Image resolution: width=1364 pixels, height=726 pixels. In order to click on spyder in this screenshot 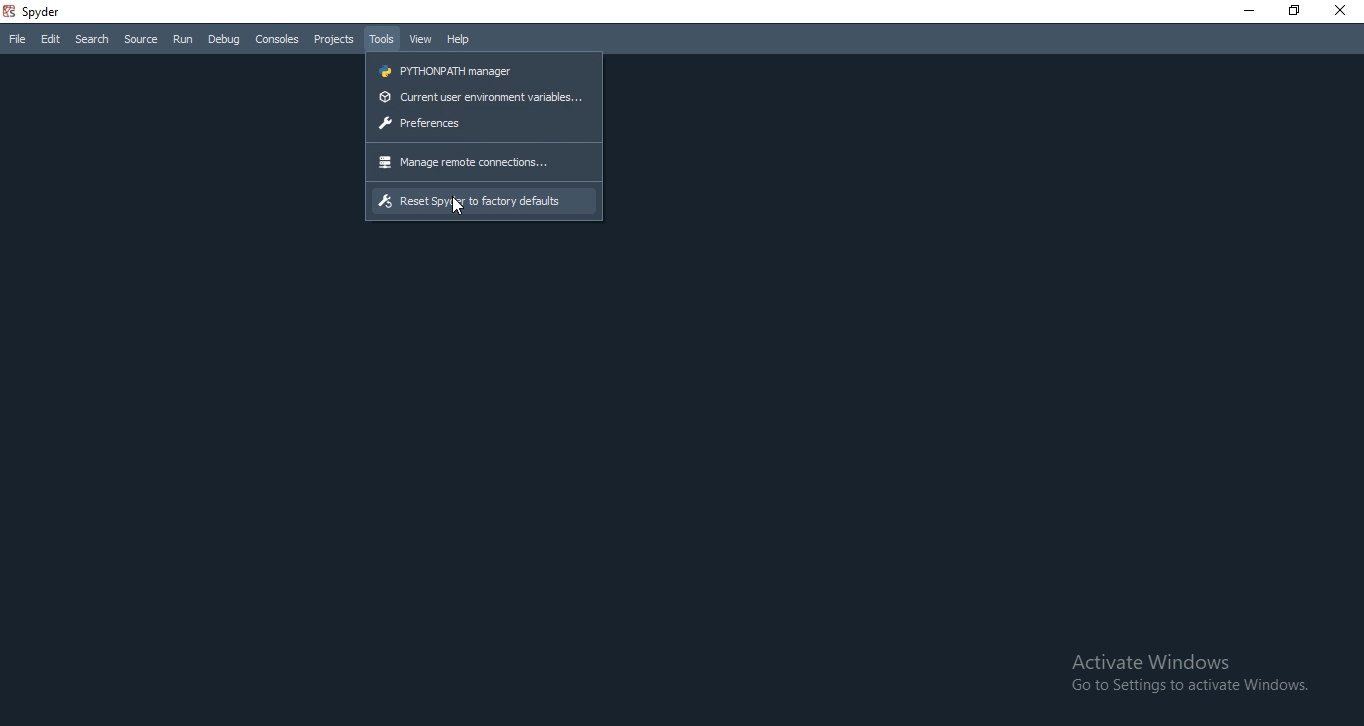, I will do `click(47, 11)`.